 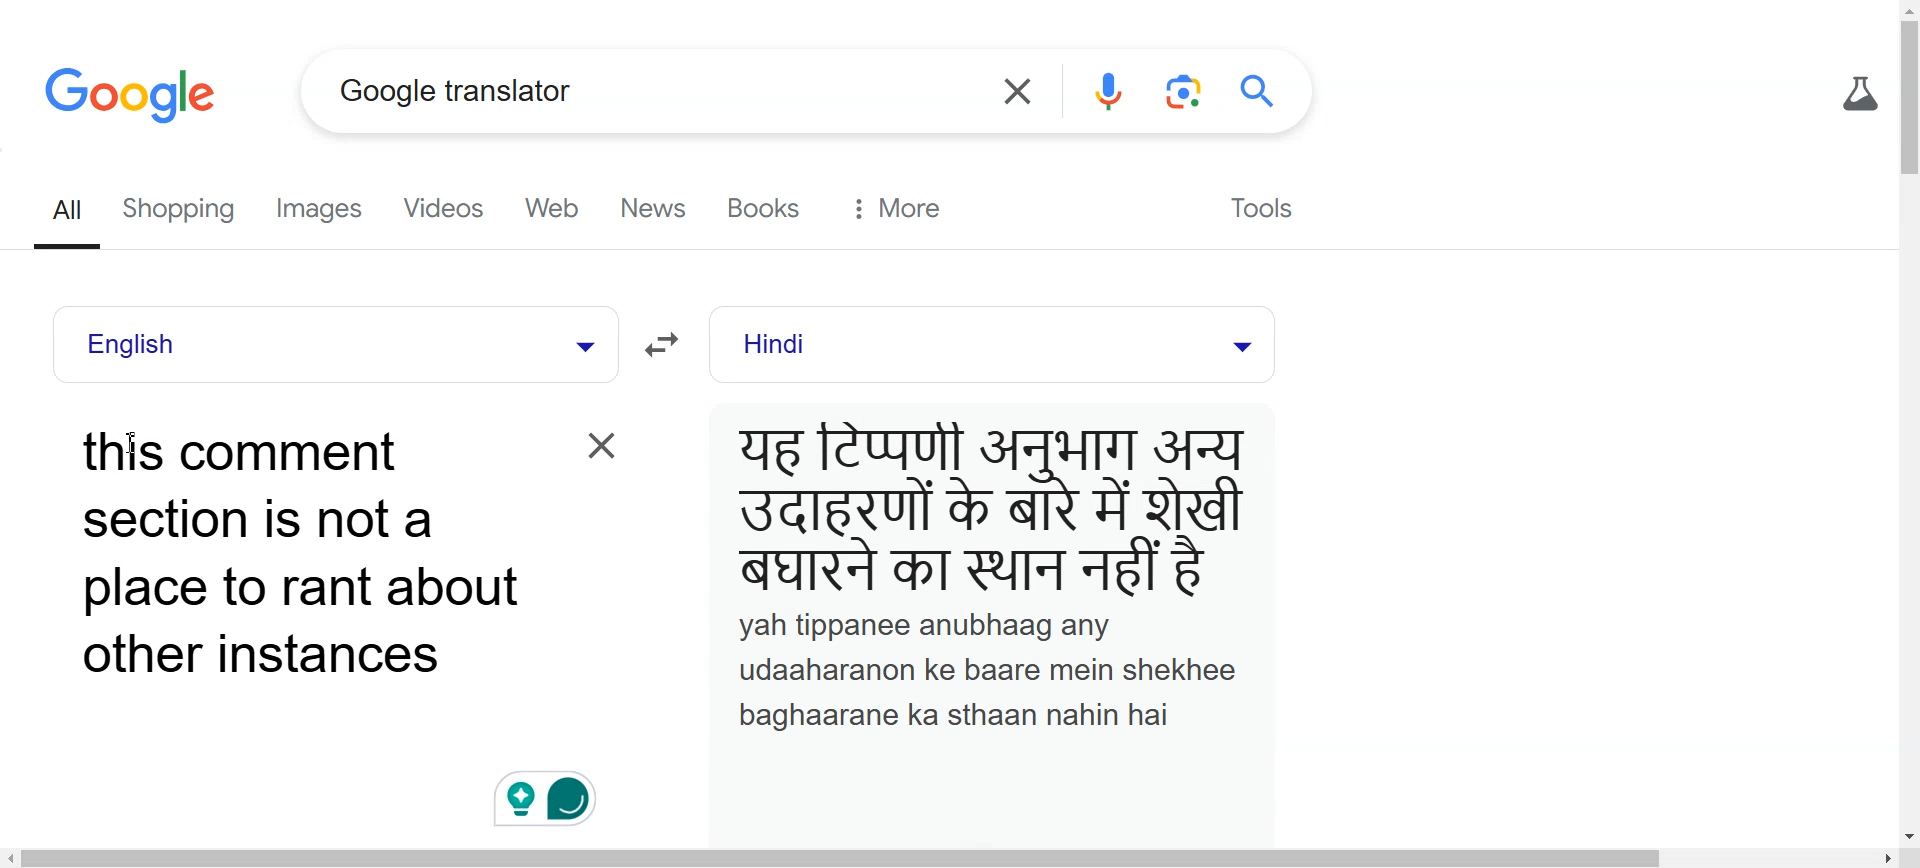 I want to click on Images, so click(x=326, y=210).